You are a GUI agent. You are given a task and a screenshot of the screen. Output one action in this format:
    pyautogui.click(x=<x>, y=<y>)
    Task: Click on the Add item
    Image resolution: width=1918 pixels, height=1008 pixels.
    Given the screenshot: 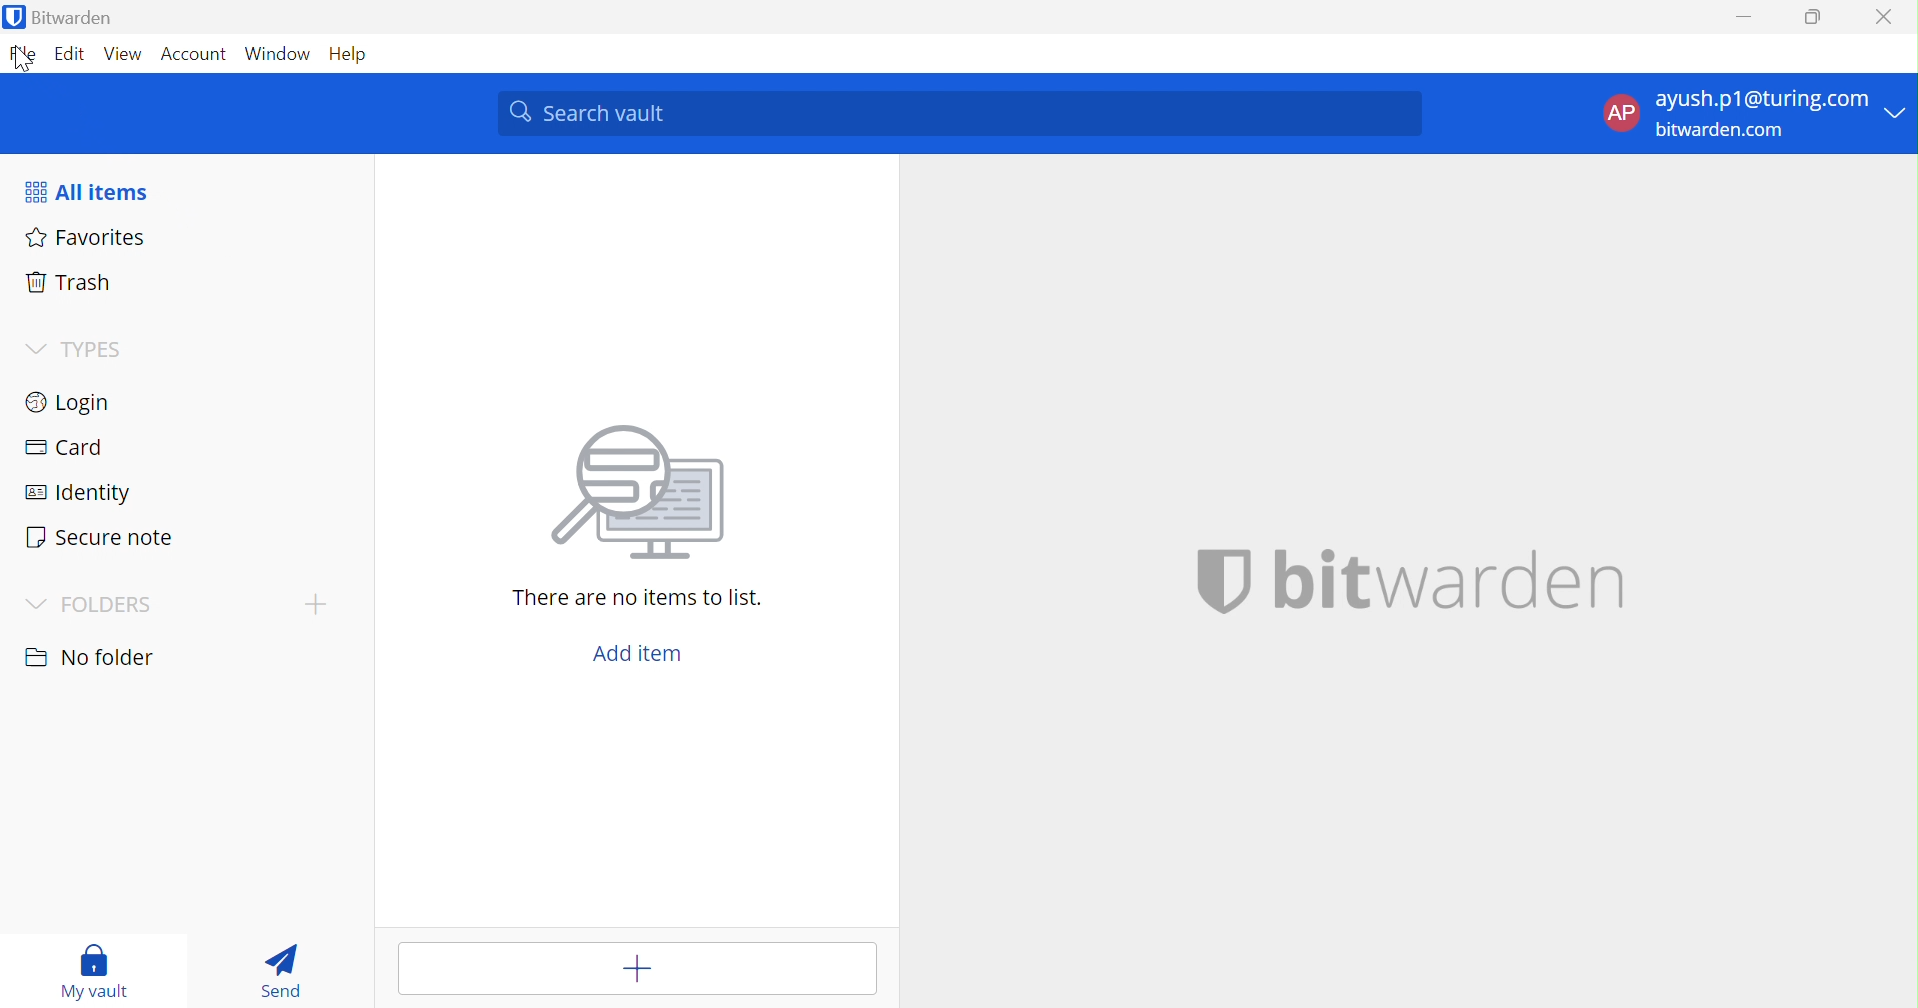 What is the action you would take?
    pyautogui.click(x=630, y=969)
    